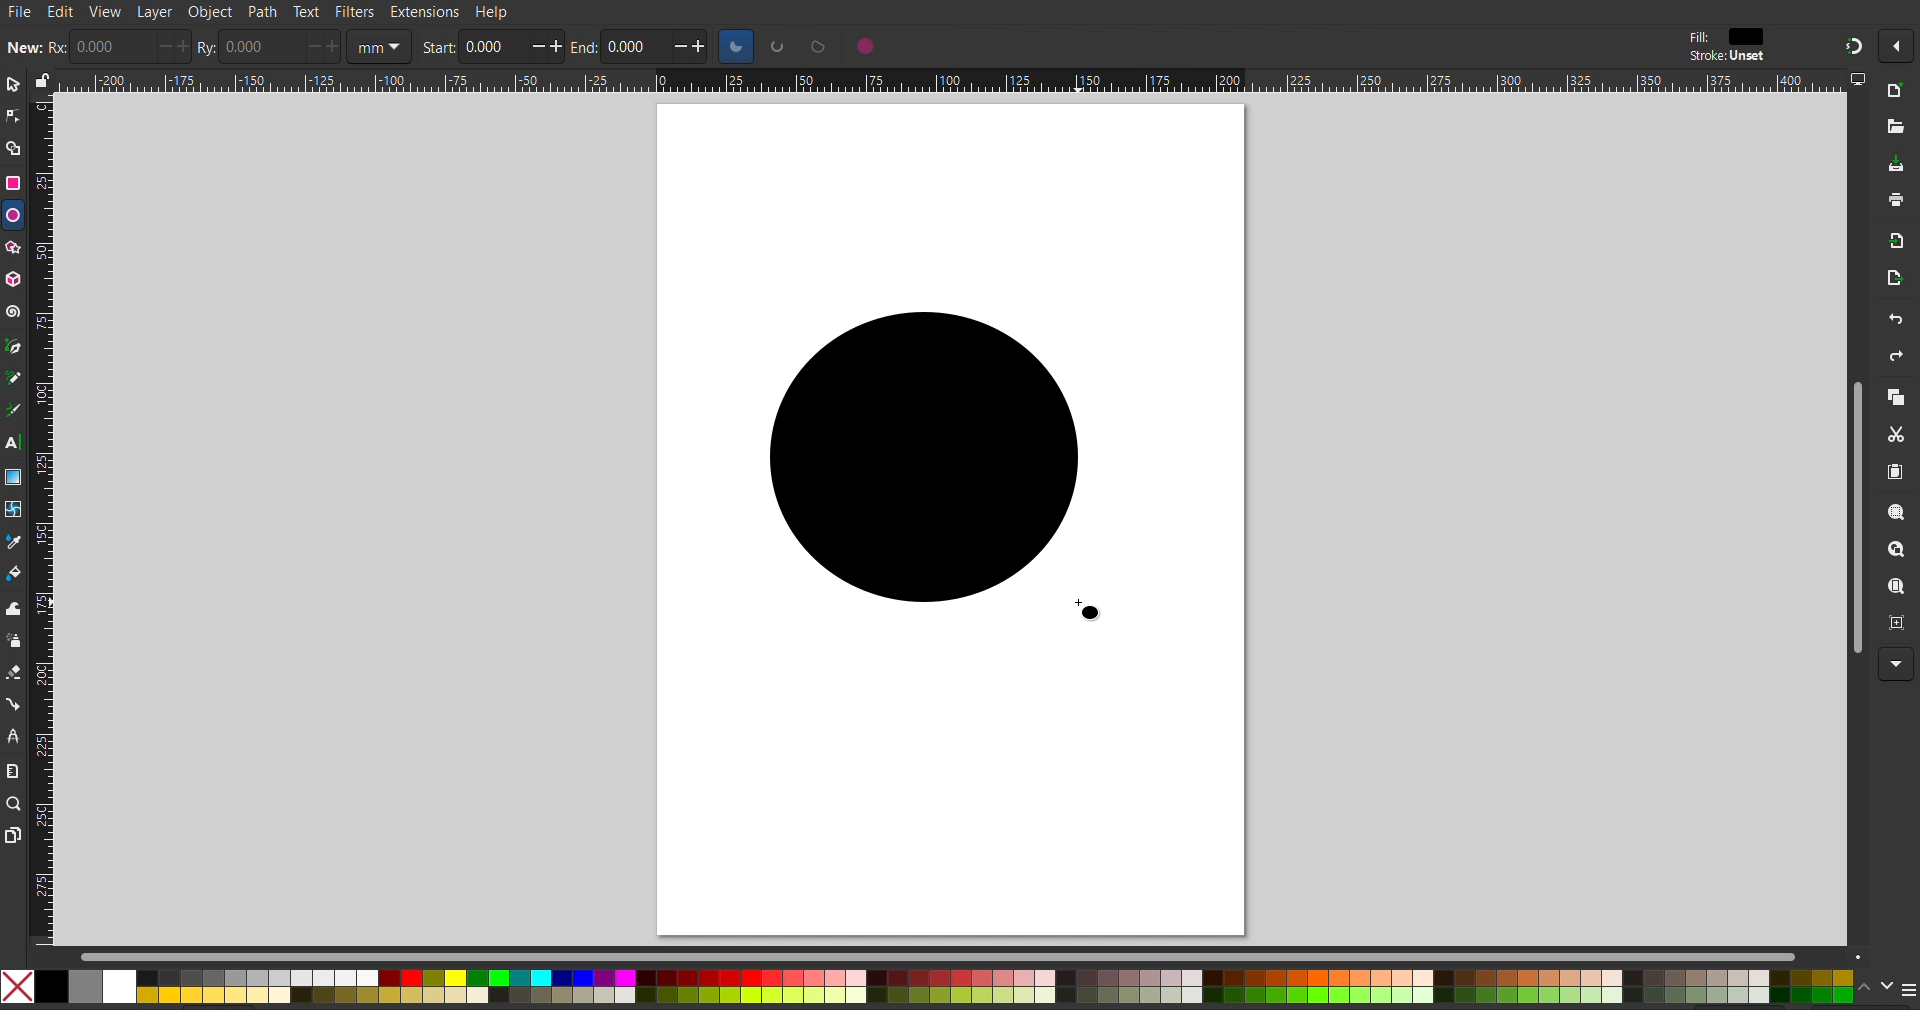 The width and height of the screenshot is (1920, 1010). Describe the element at coordinates (1895, 435) in the screenshot. I see `Cut` at that location.